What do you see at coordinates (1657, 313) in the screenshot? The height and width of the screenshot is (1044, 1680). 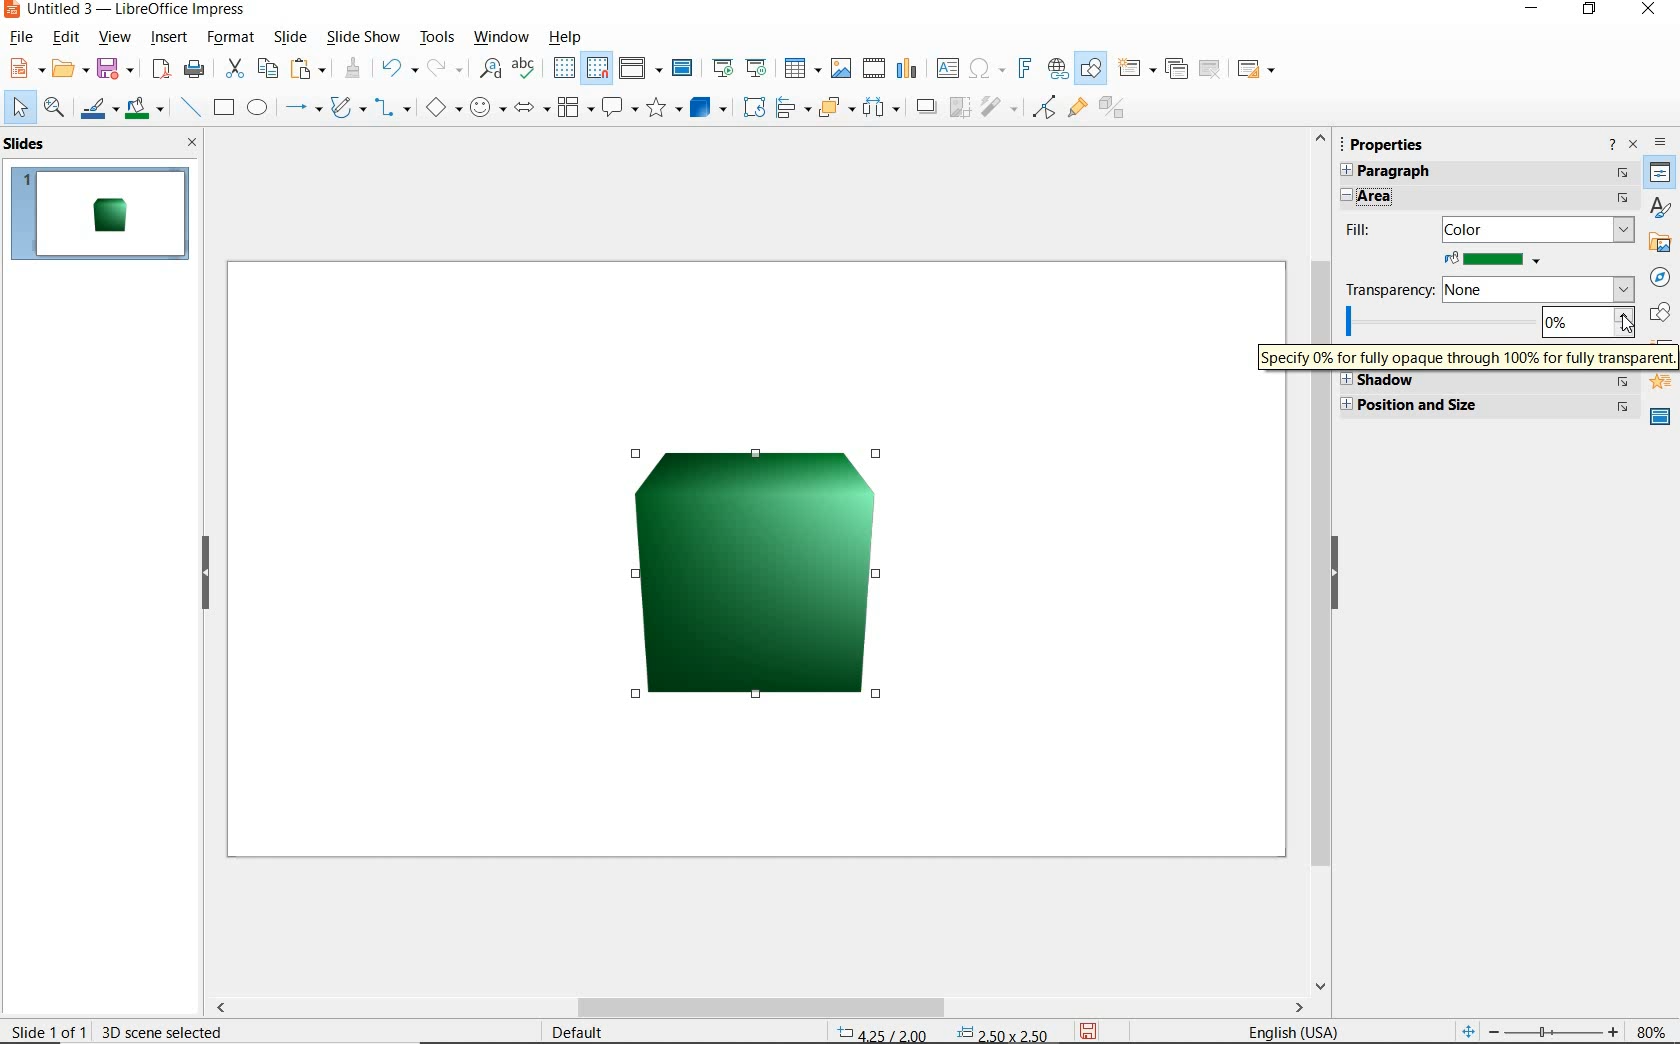 I see `SHAPES` at bounding box center [1657, 313].